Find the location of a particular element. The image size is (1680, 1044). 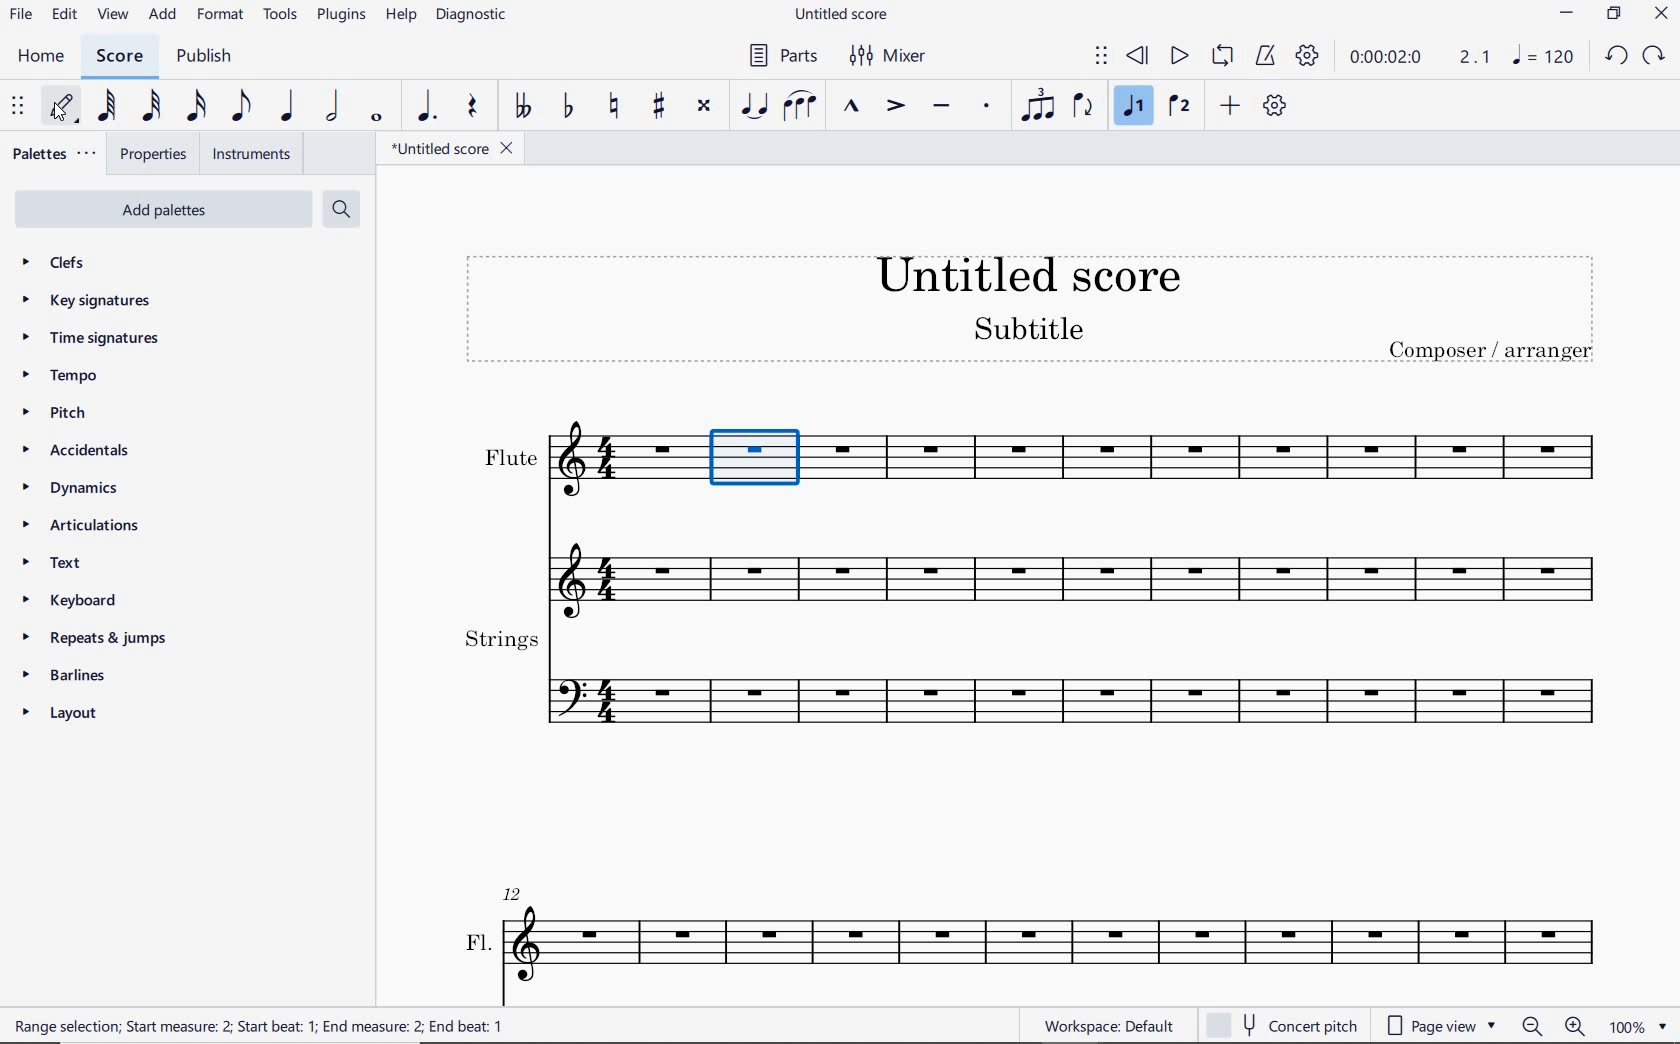

ACCENT is located at coordinates (896, 107).